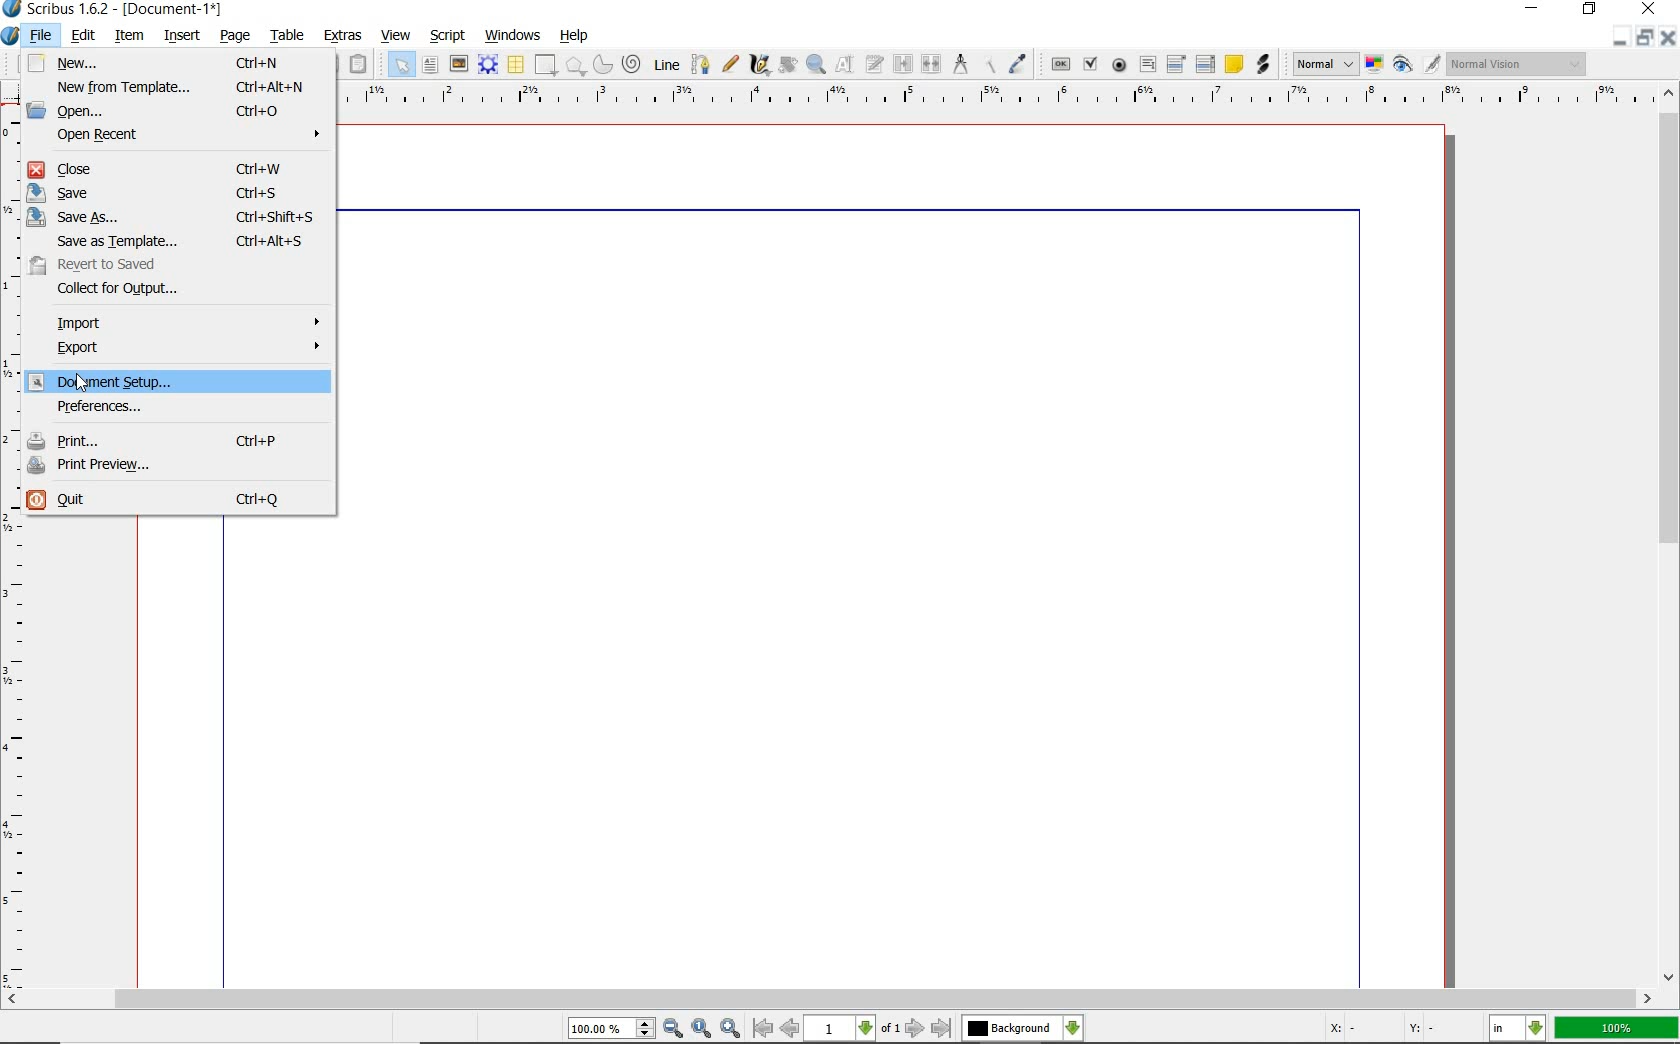  I want to click on PRINT PREVIEW, so click(180, 465).